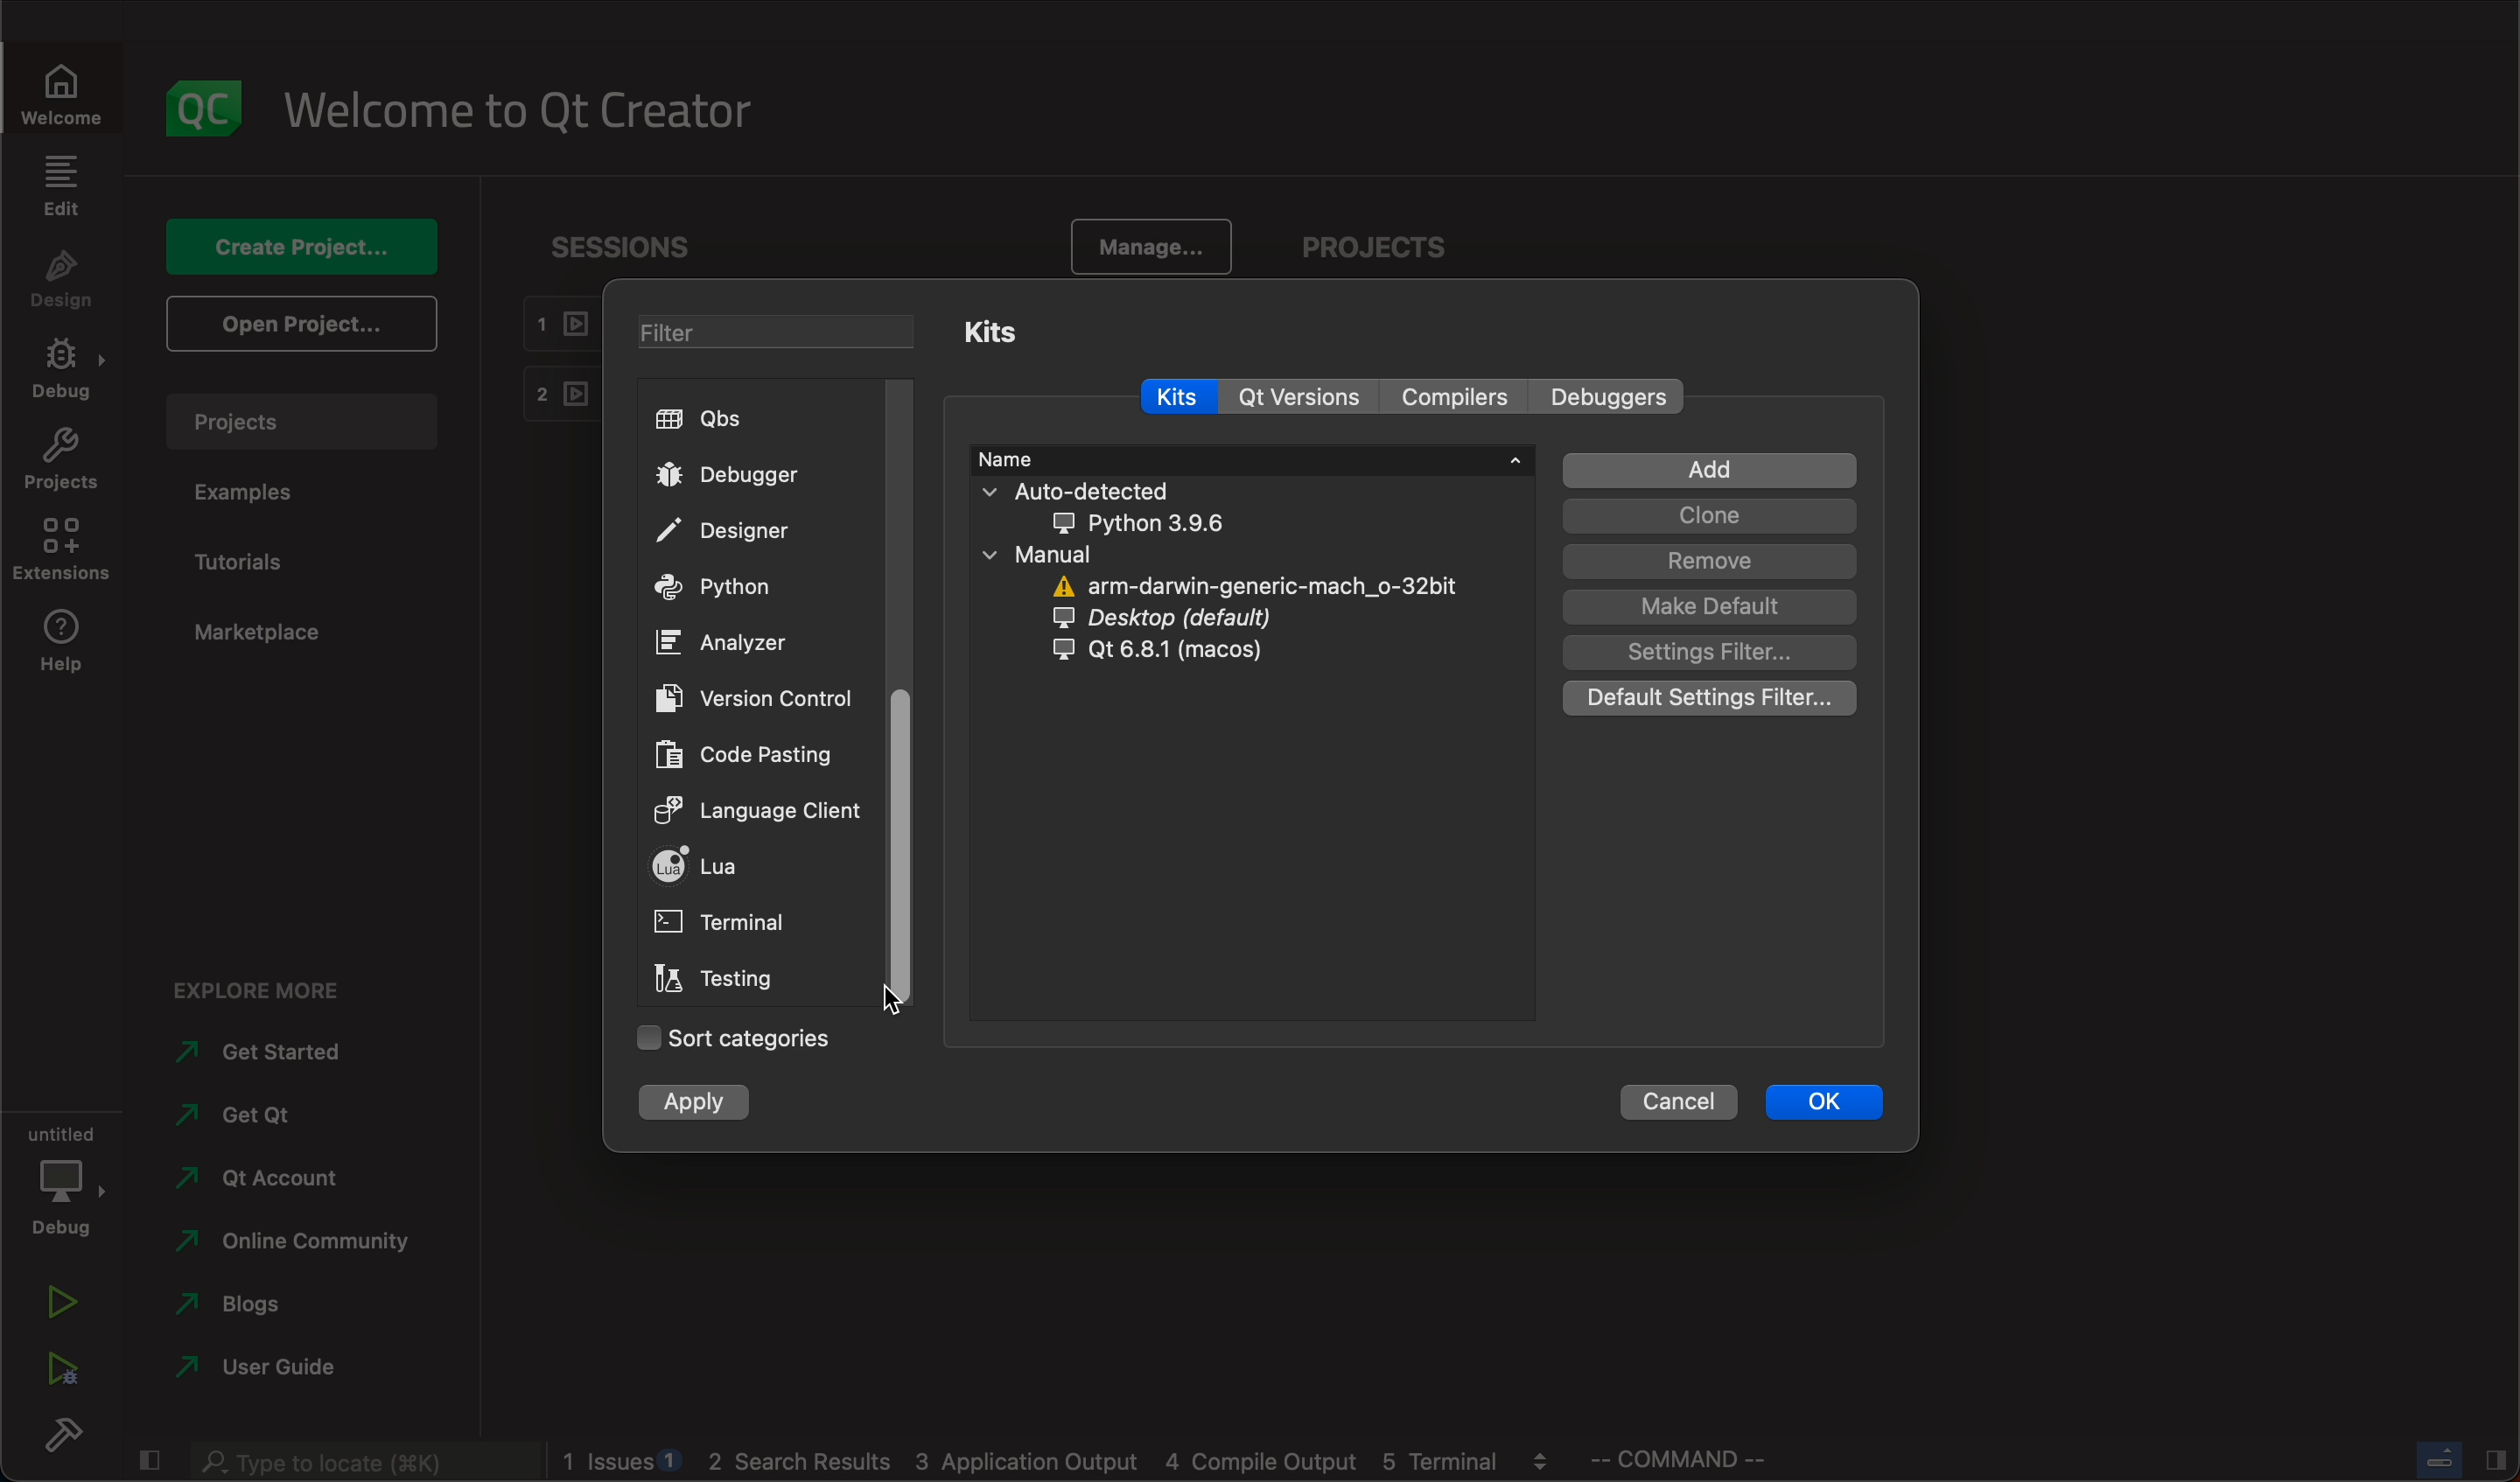  I want to click on open, so click(300, 321).